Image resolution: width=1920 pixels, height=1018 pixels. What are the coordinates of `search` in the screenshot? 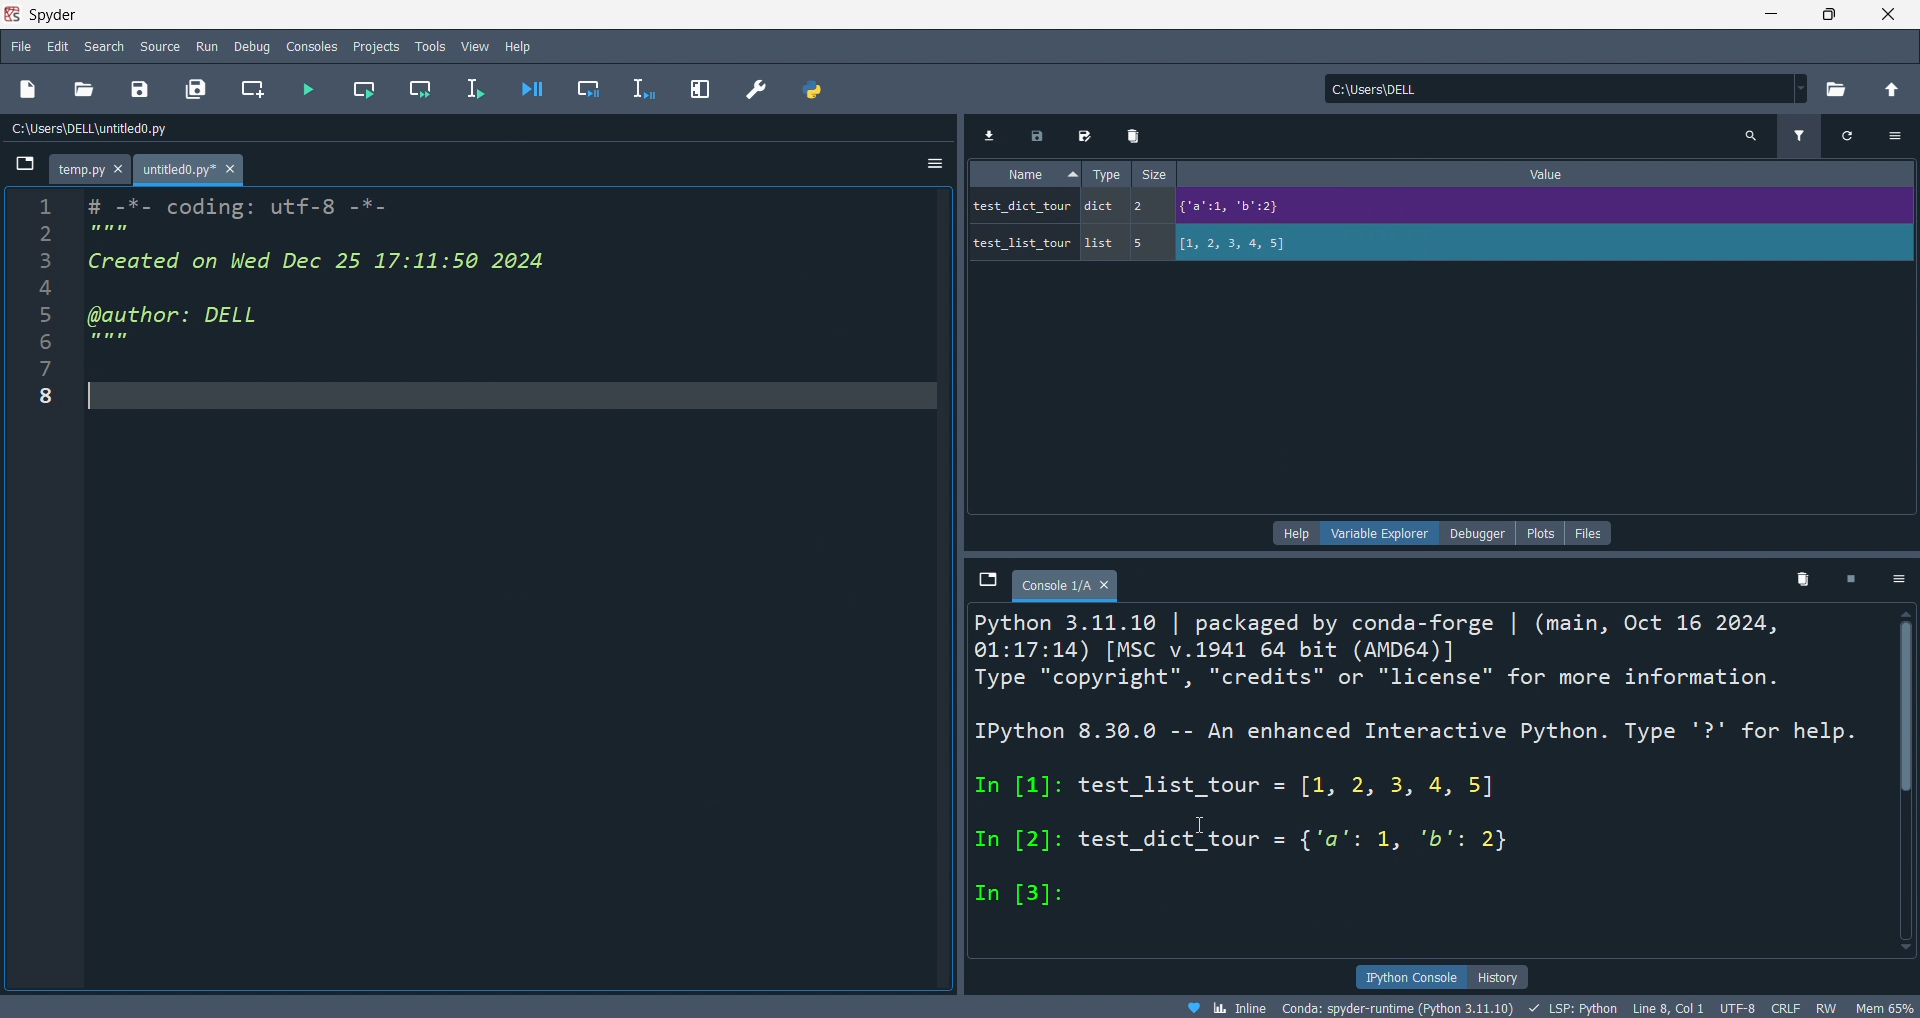 It's located at (105, 44).